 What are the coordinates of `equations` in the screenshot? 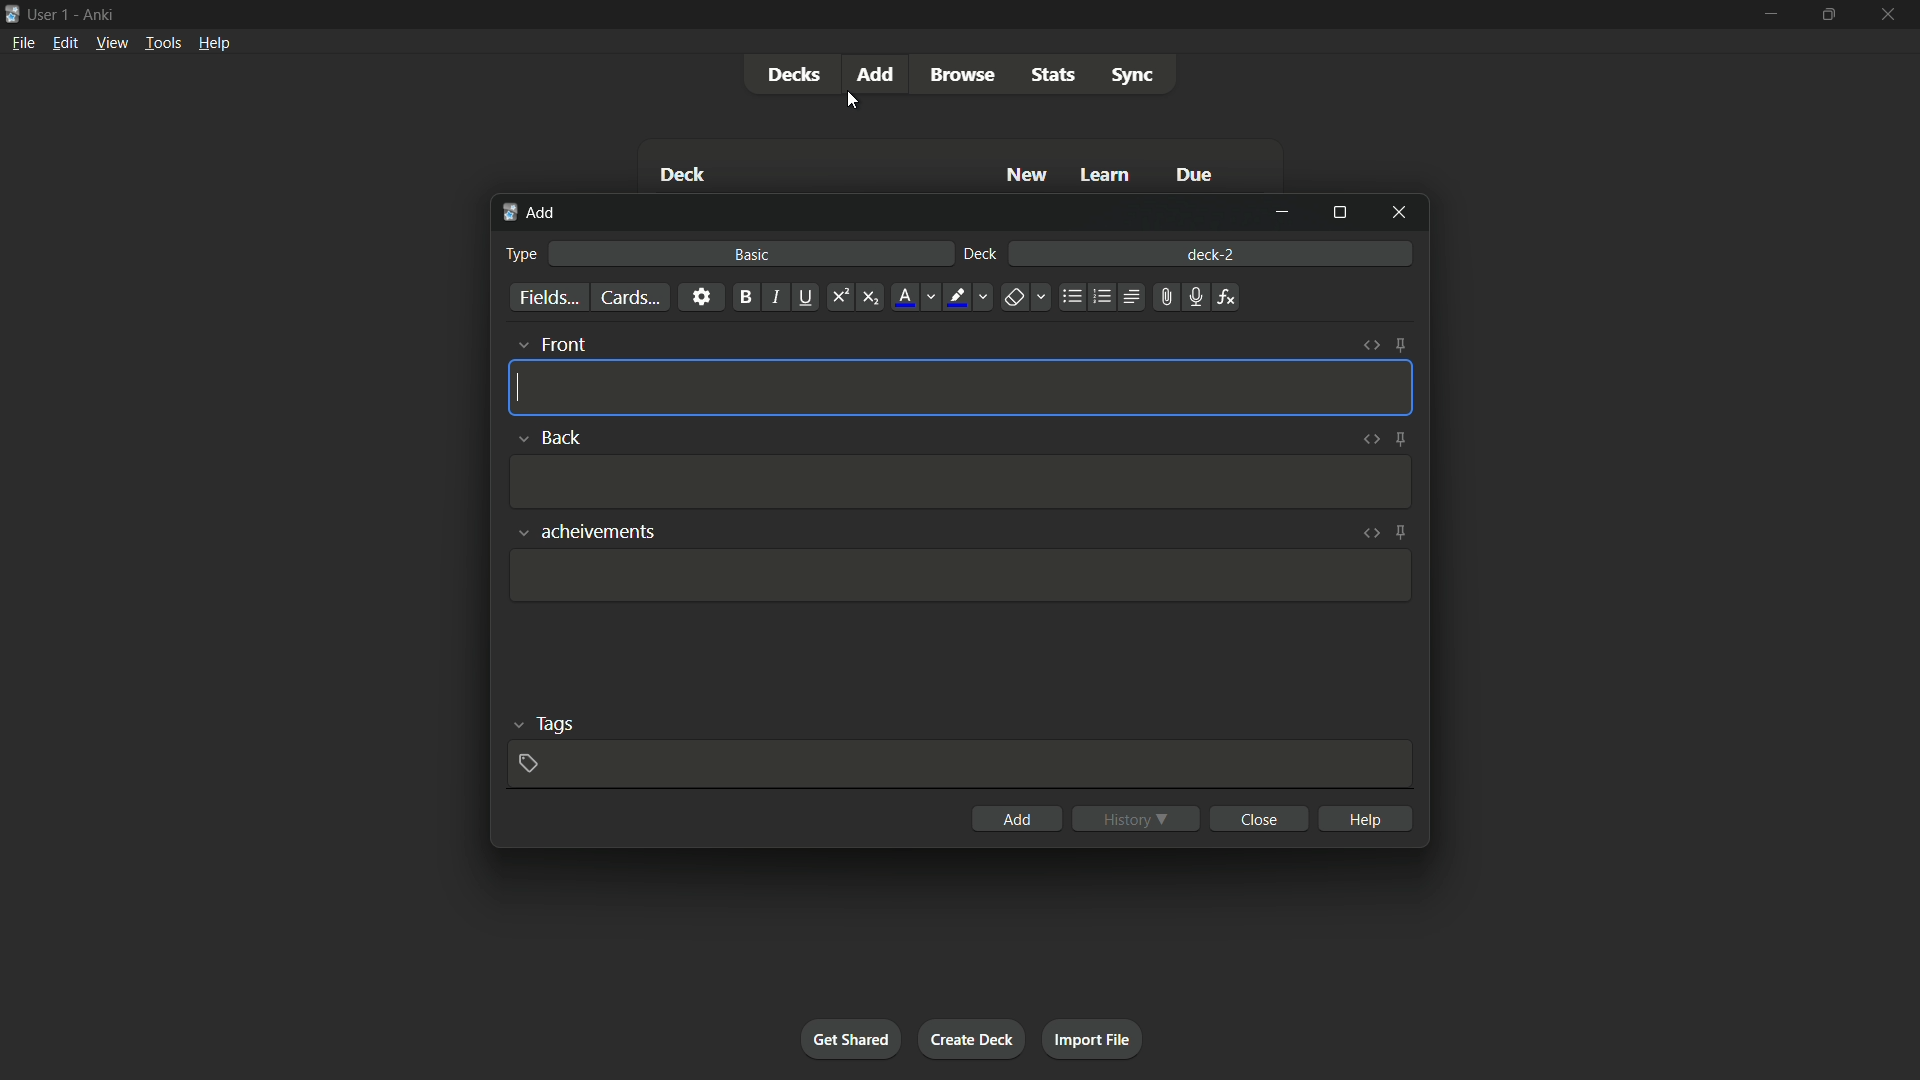 It's located at (1227, 297).